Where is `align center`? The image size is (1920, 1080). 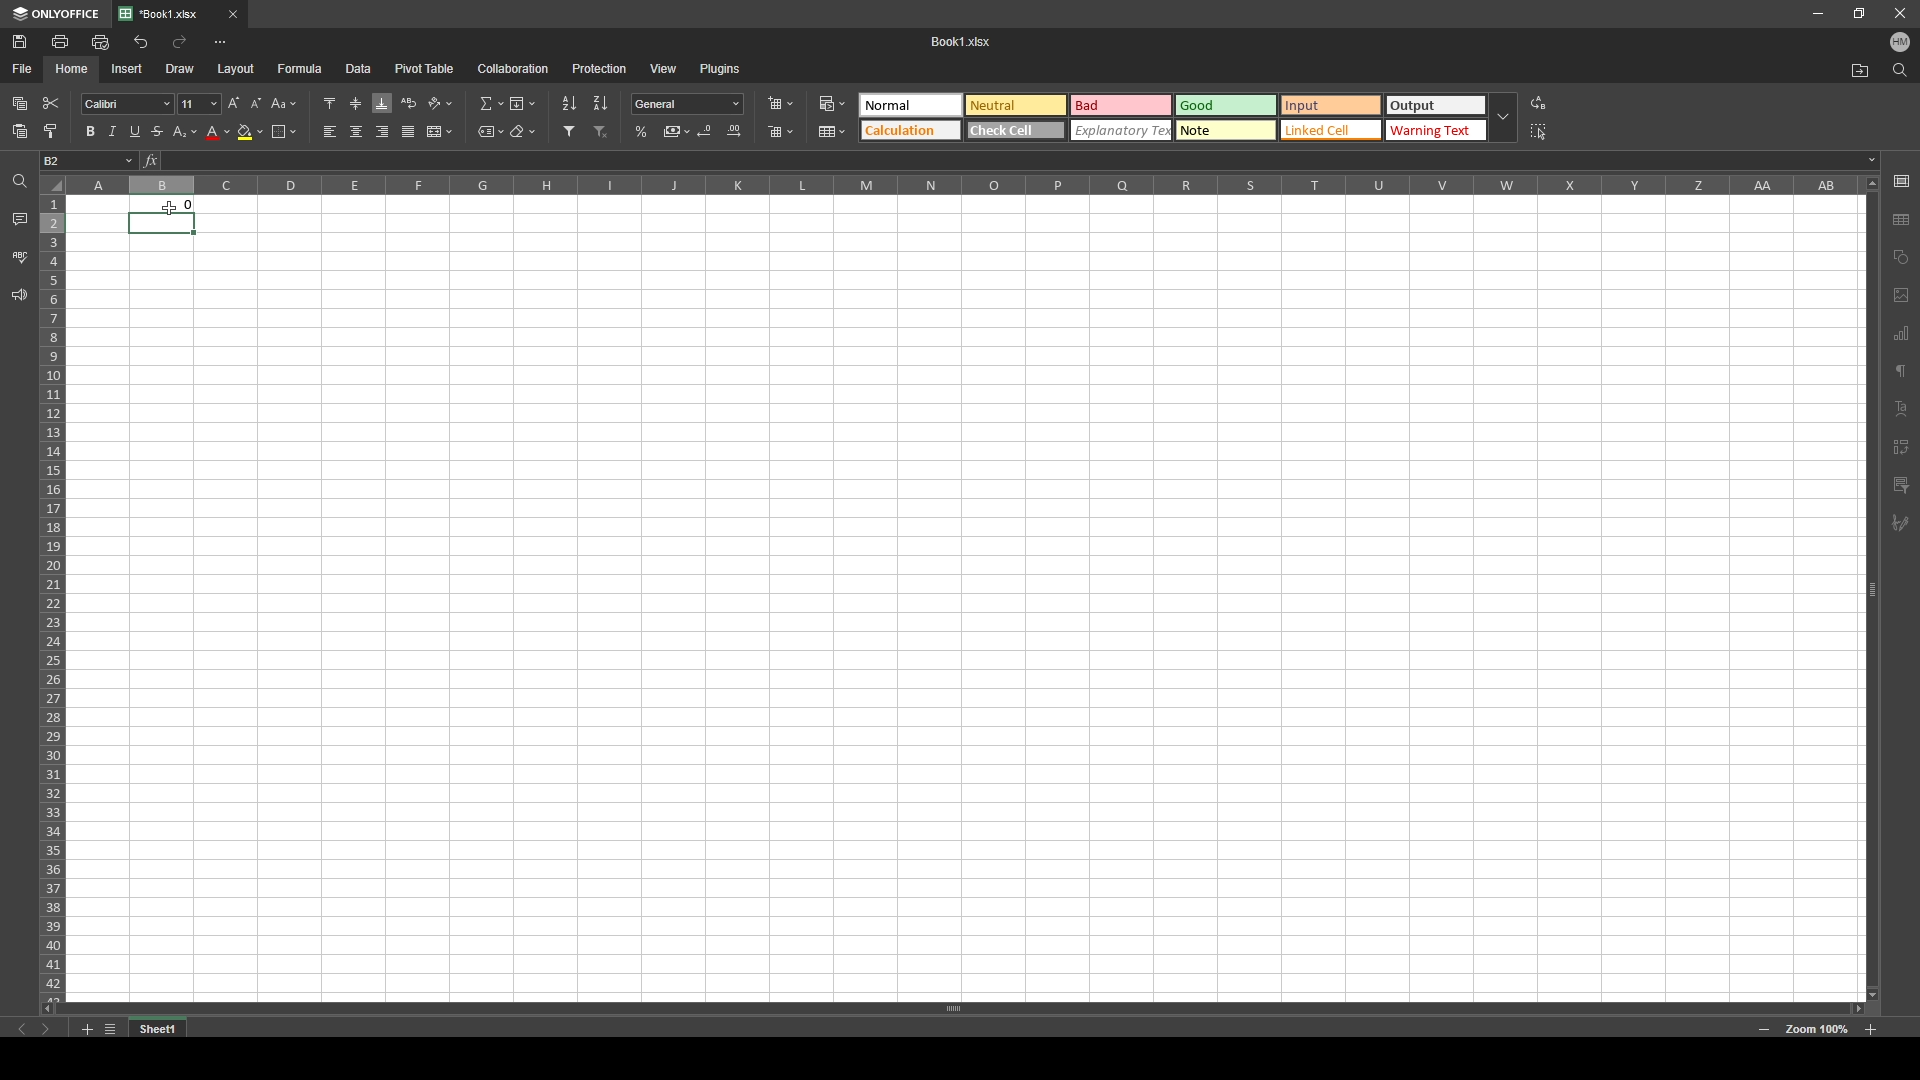
align center is located at coordinates (357, 131).